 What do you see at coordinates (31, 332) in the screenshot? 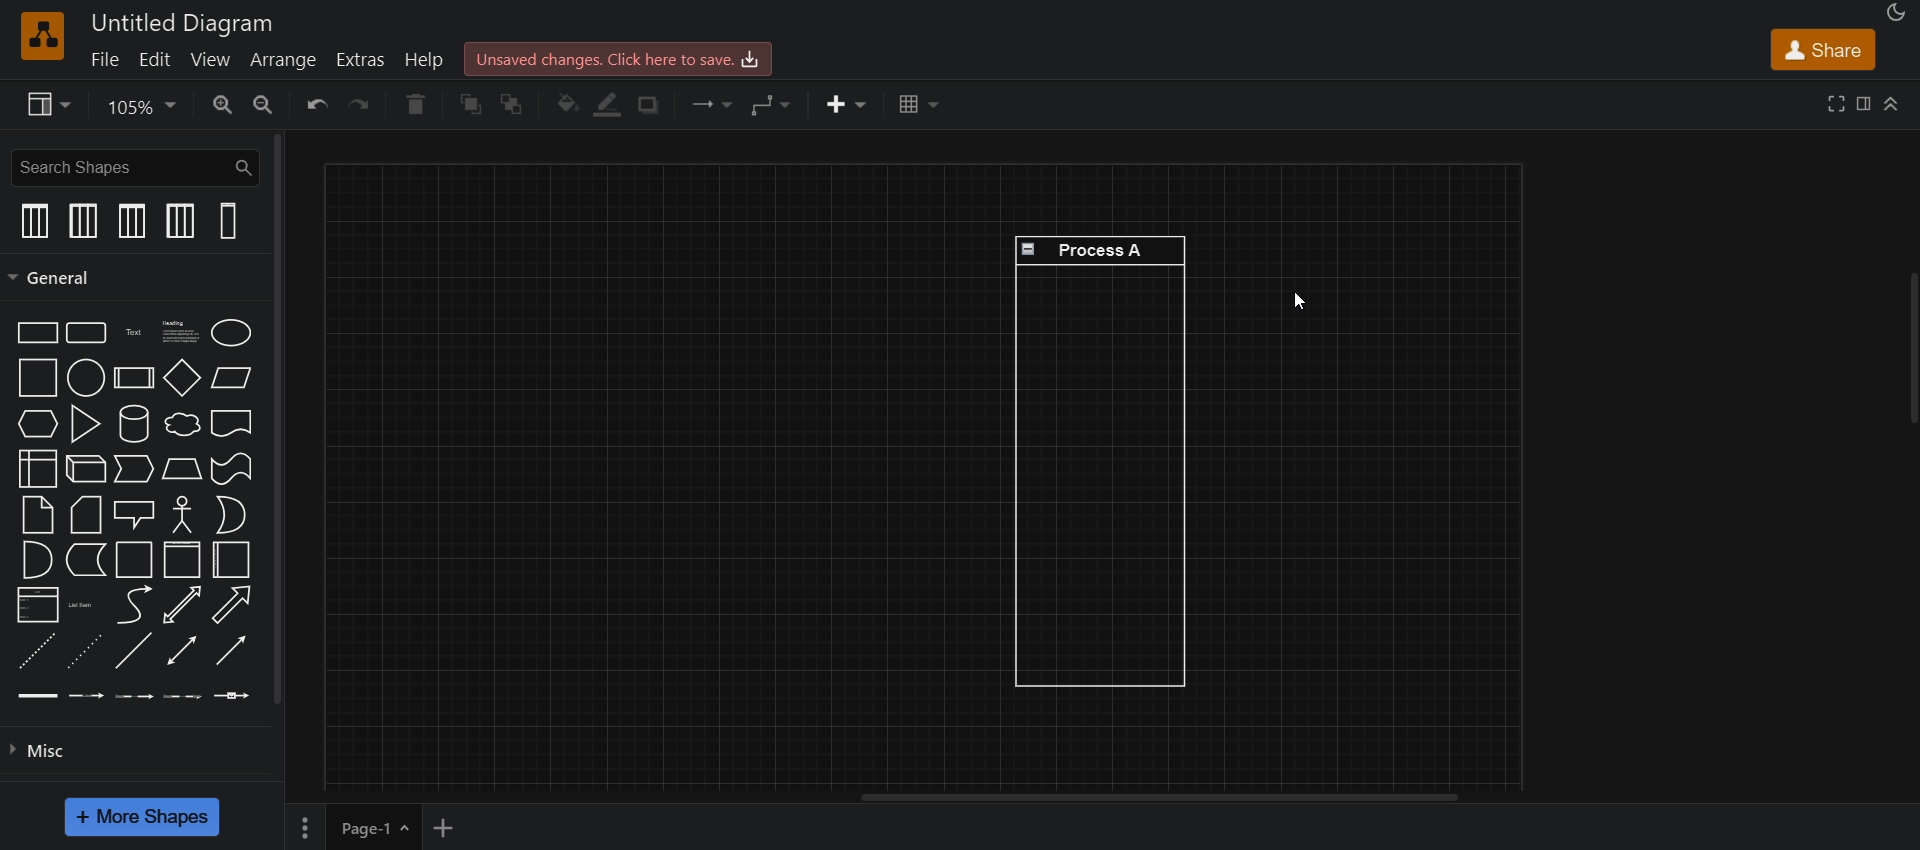
I see `rectangle` at bounding box center [31, 332].